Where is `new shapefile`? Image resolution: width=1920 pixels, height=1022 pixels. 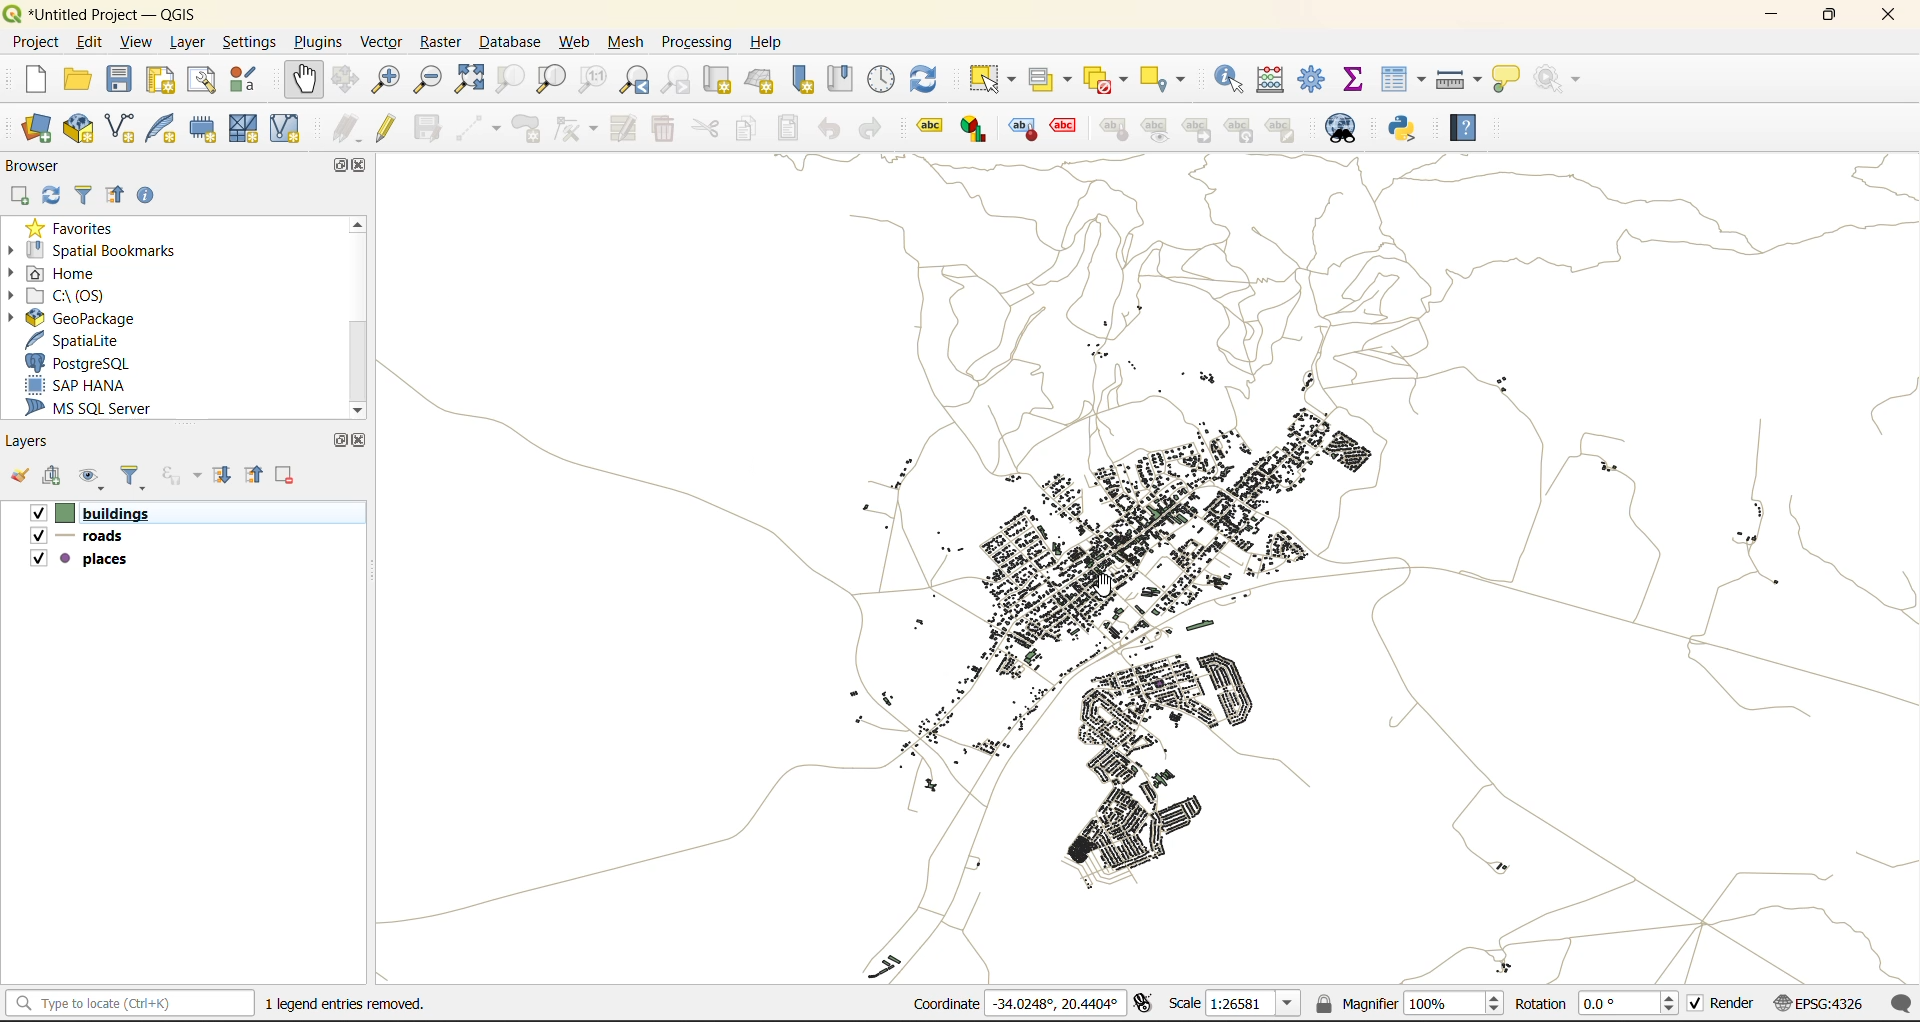
new shapefile is located at coordinates (125, 127).